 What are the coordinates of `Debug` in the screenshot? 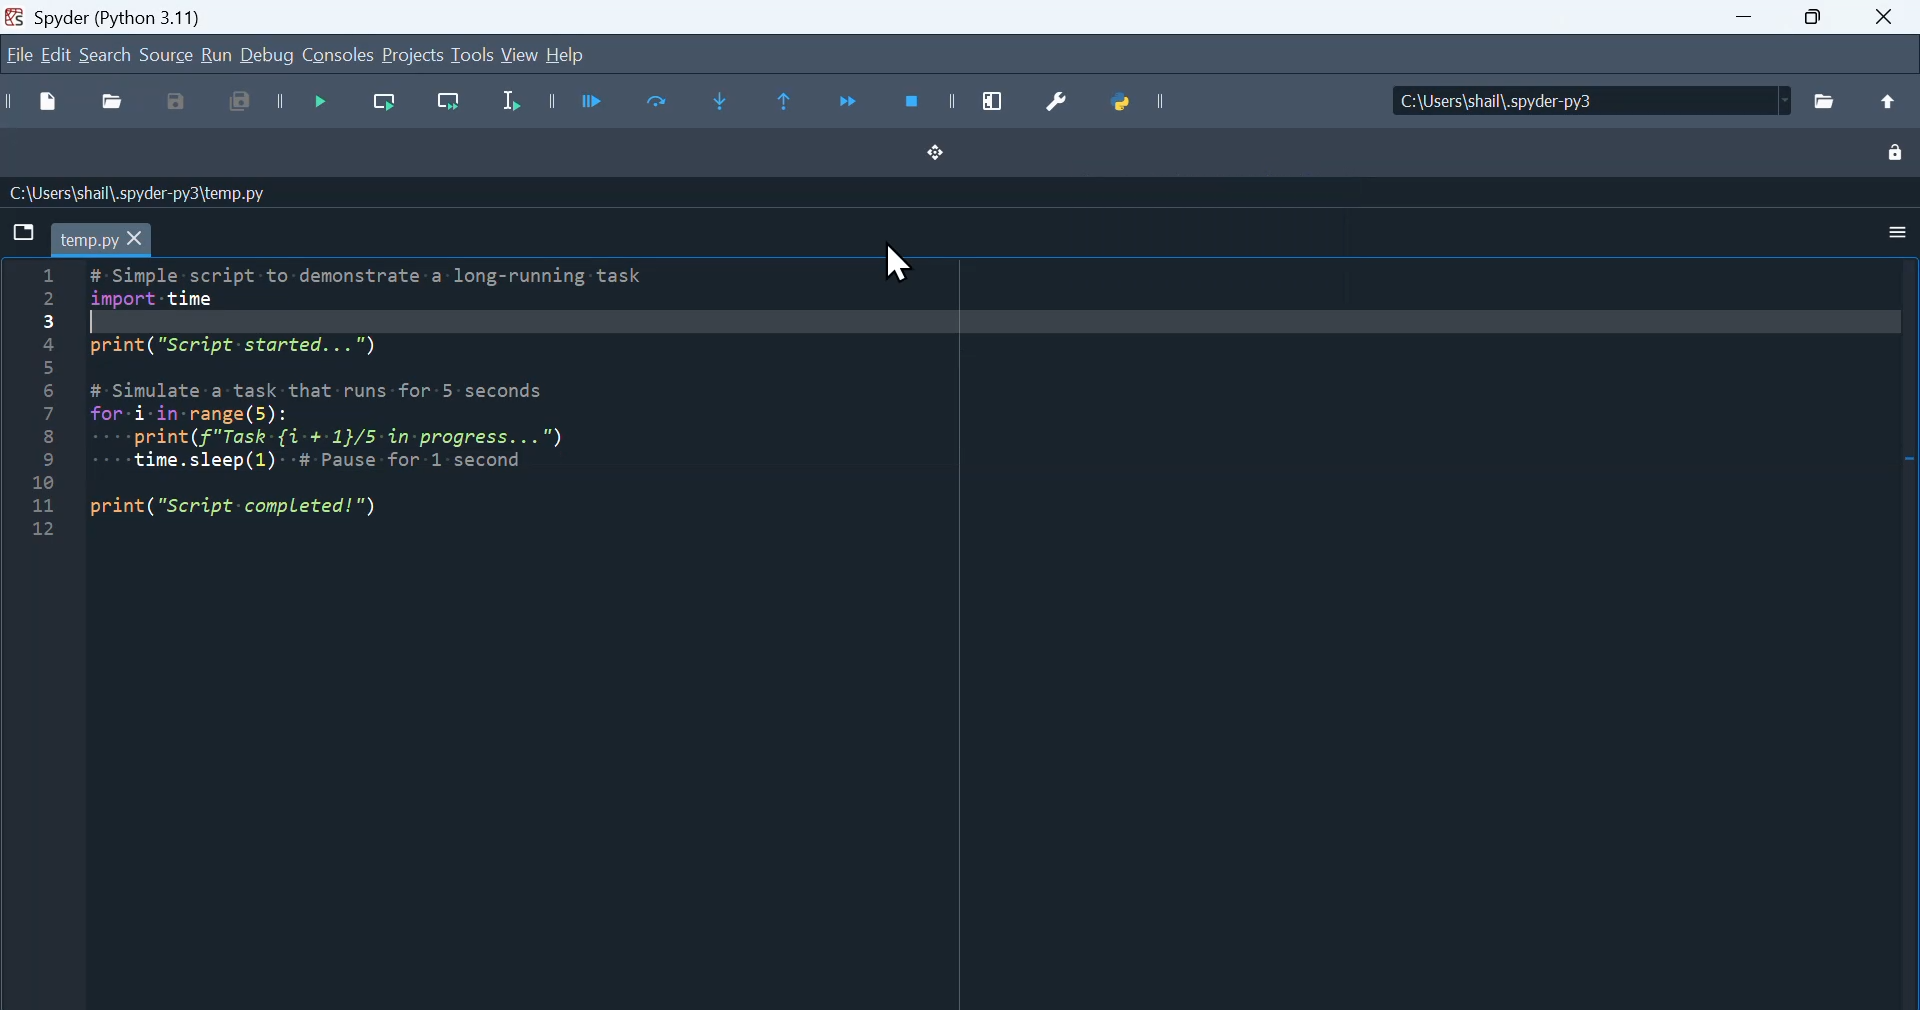 It's located at (269, 59).